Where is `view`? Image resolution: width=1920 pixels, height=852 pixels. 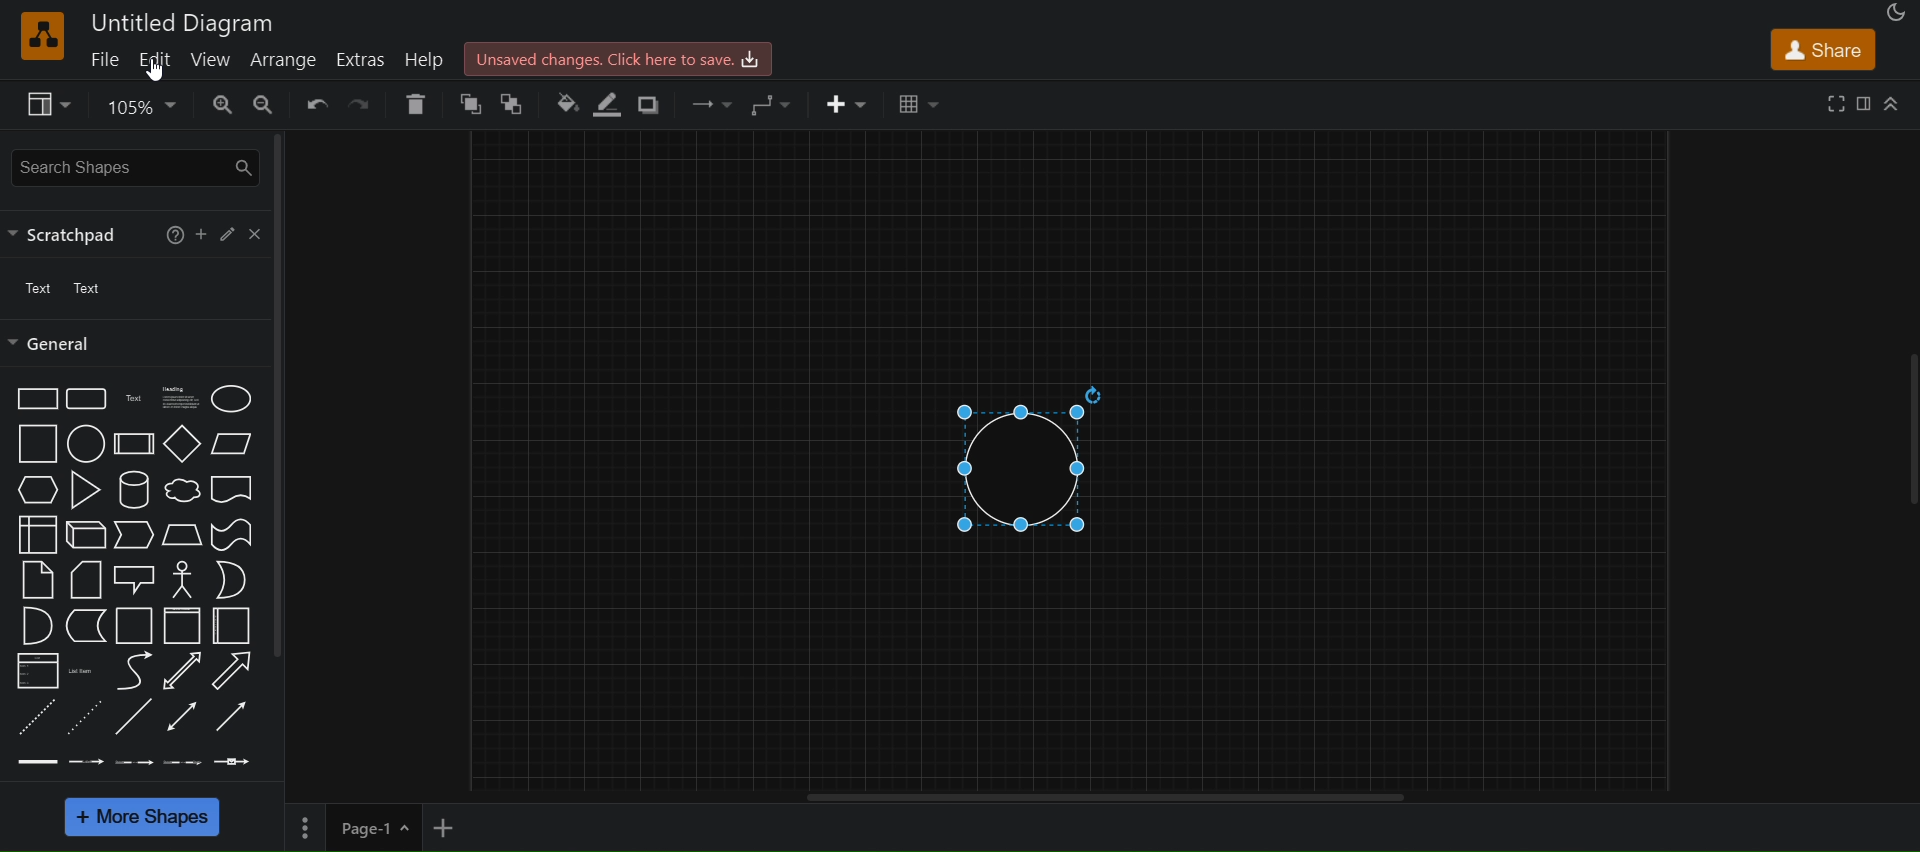 view is located at coordinates (212, 58).